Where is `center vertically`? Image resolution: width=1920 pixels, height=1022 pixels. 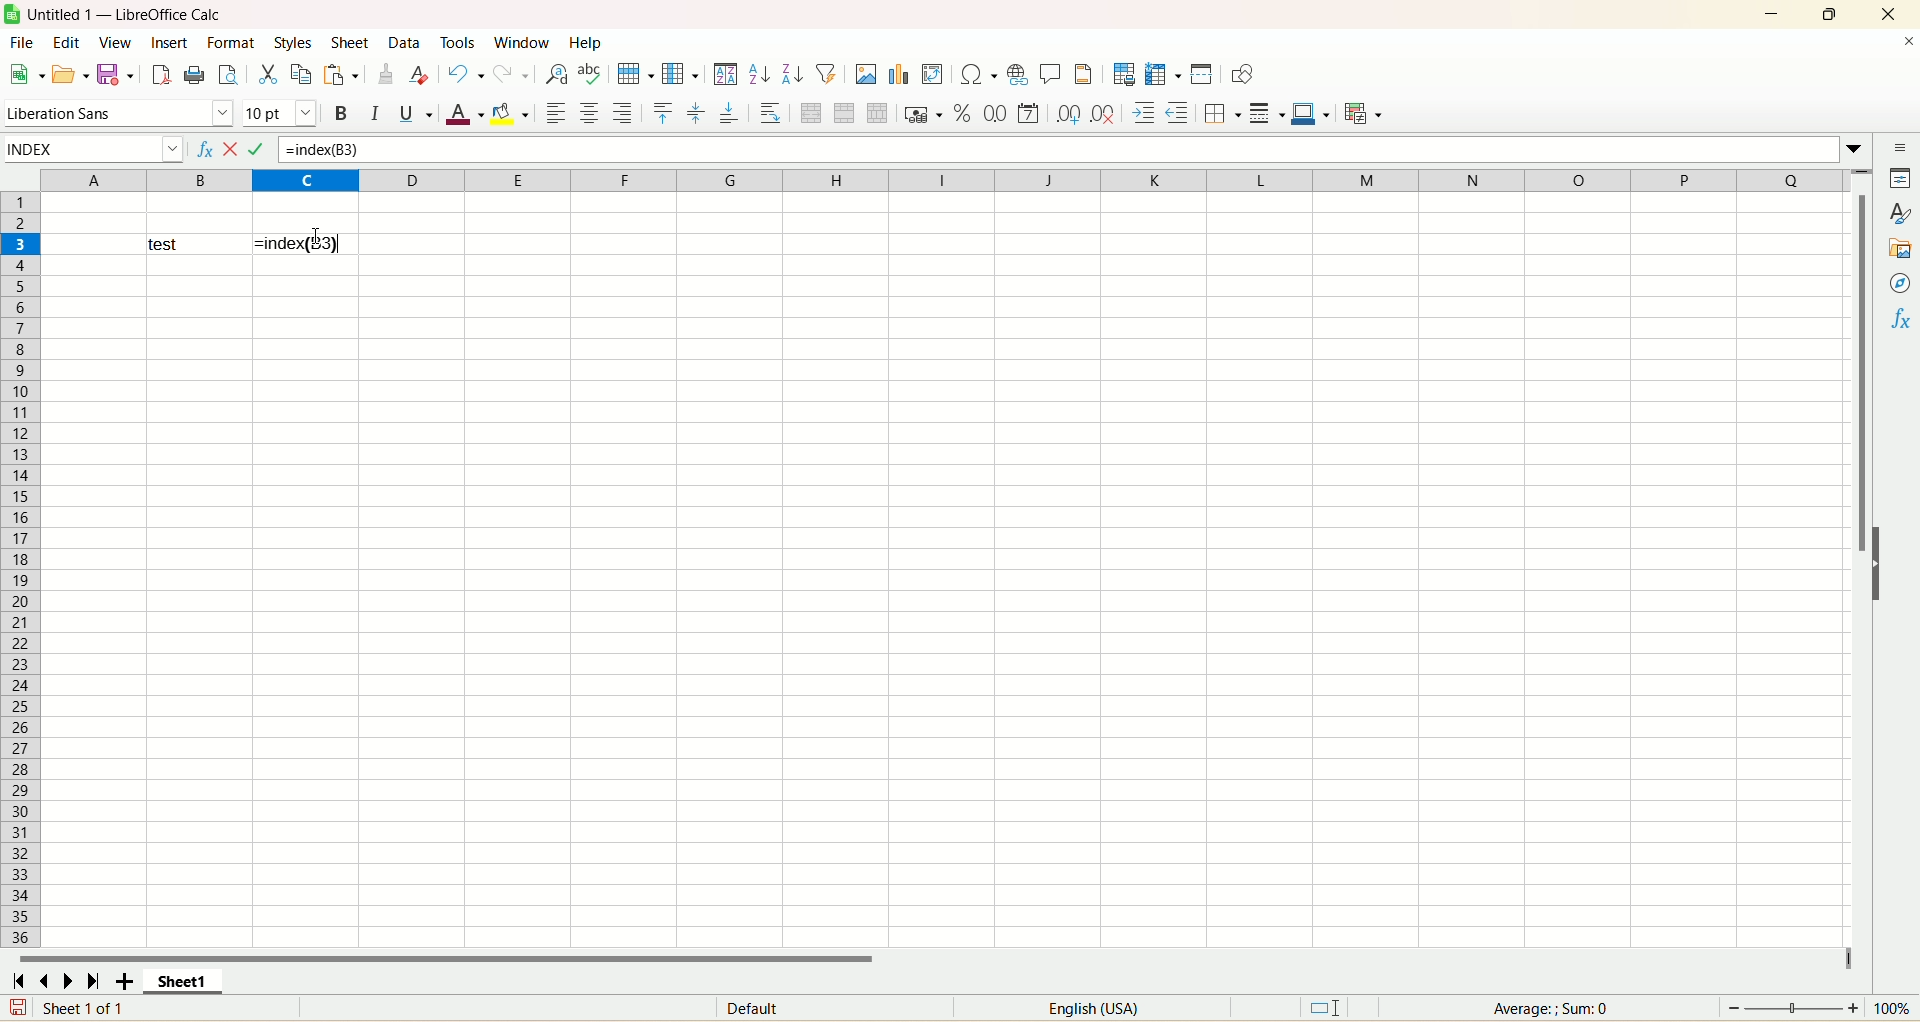
center vertically is located at coordinates (696, 113).